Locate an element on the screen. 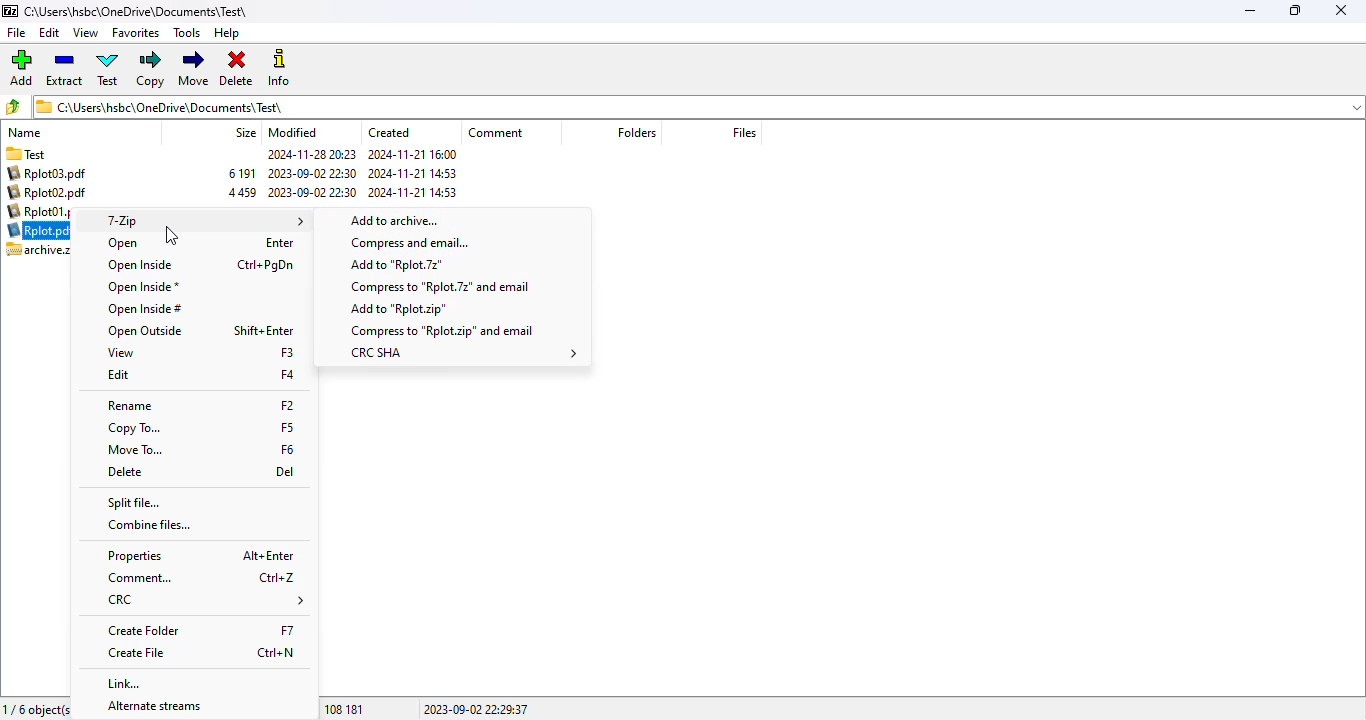 This screenshot has width=1366, height=720. shortcut for add to archive is located at coordinates (393, 221).